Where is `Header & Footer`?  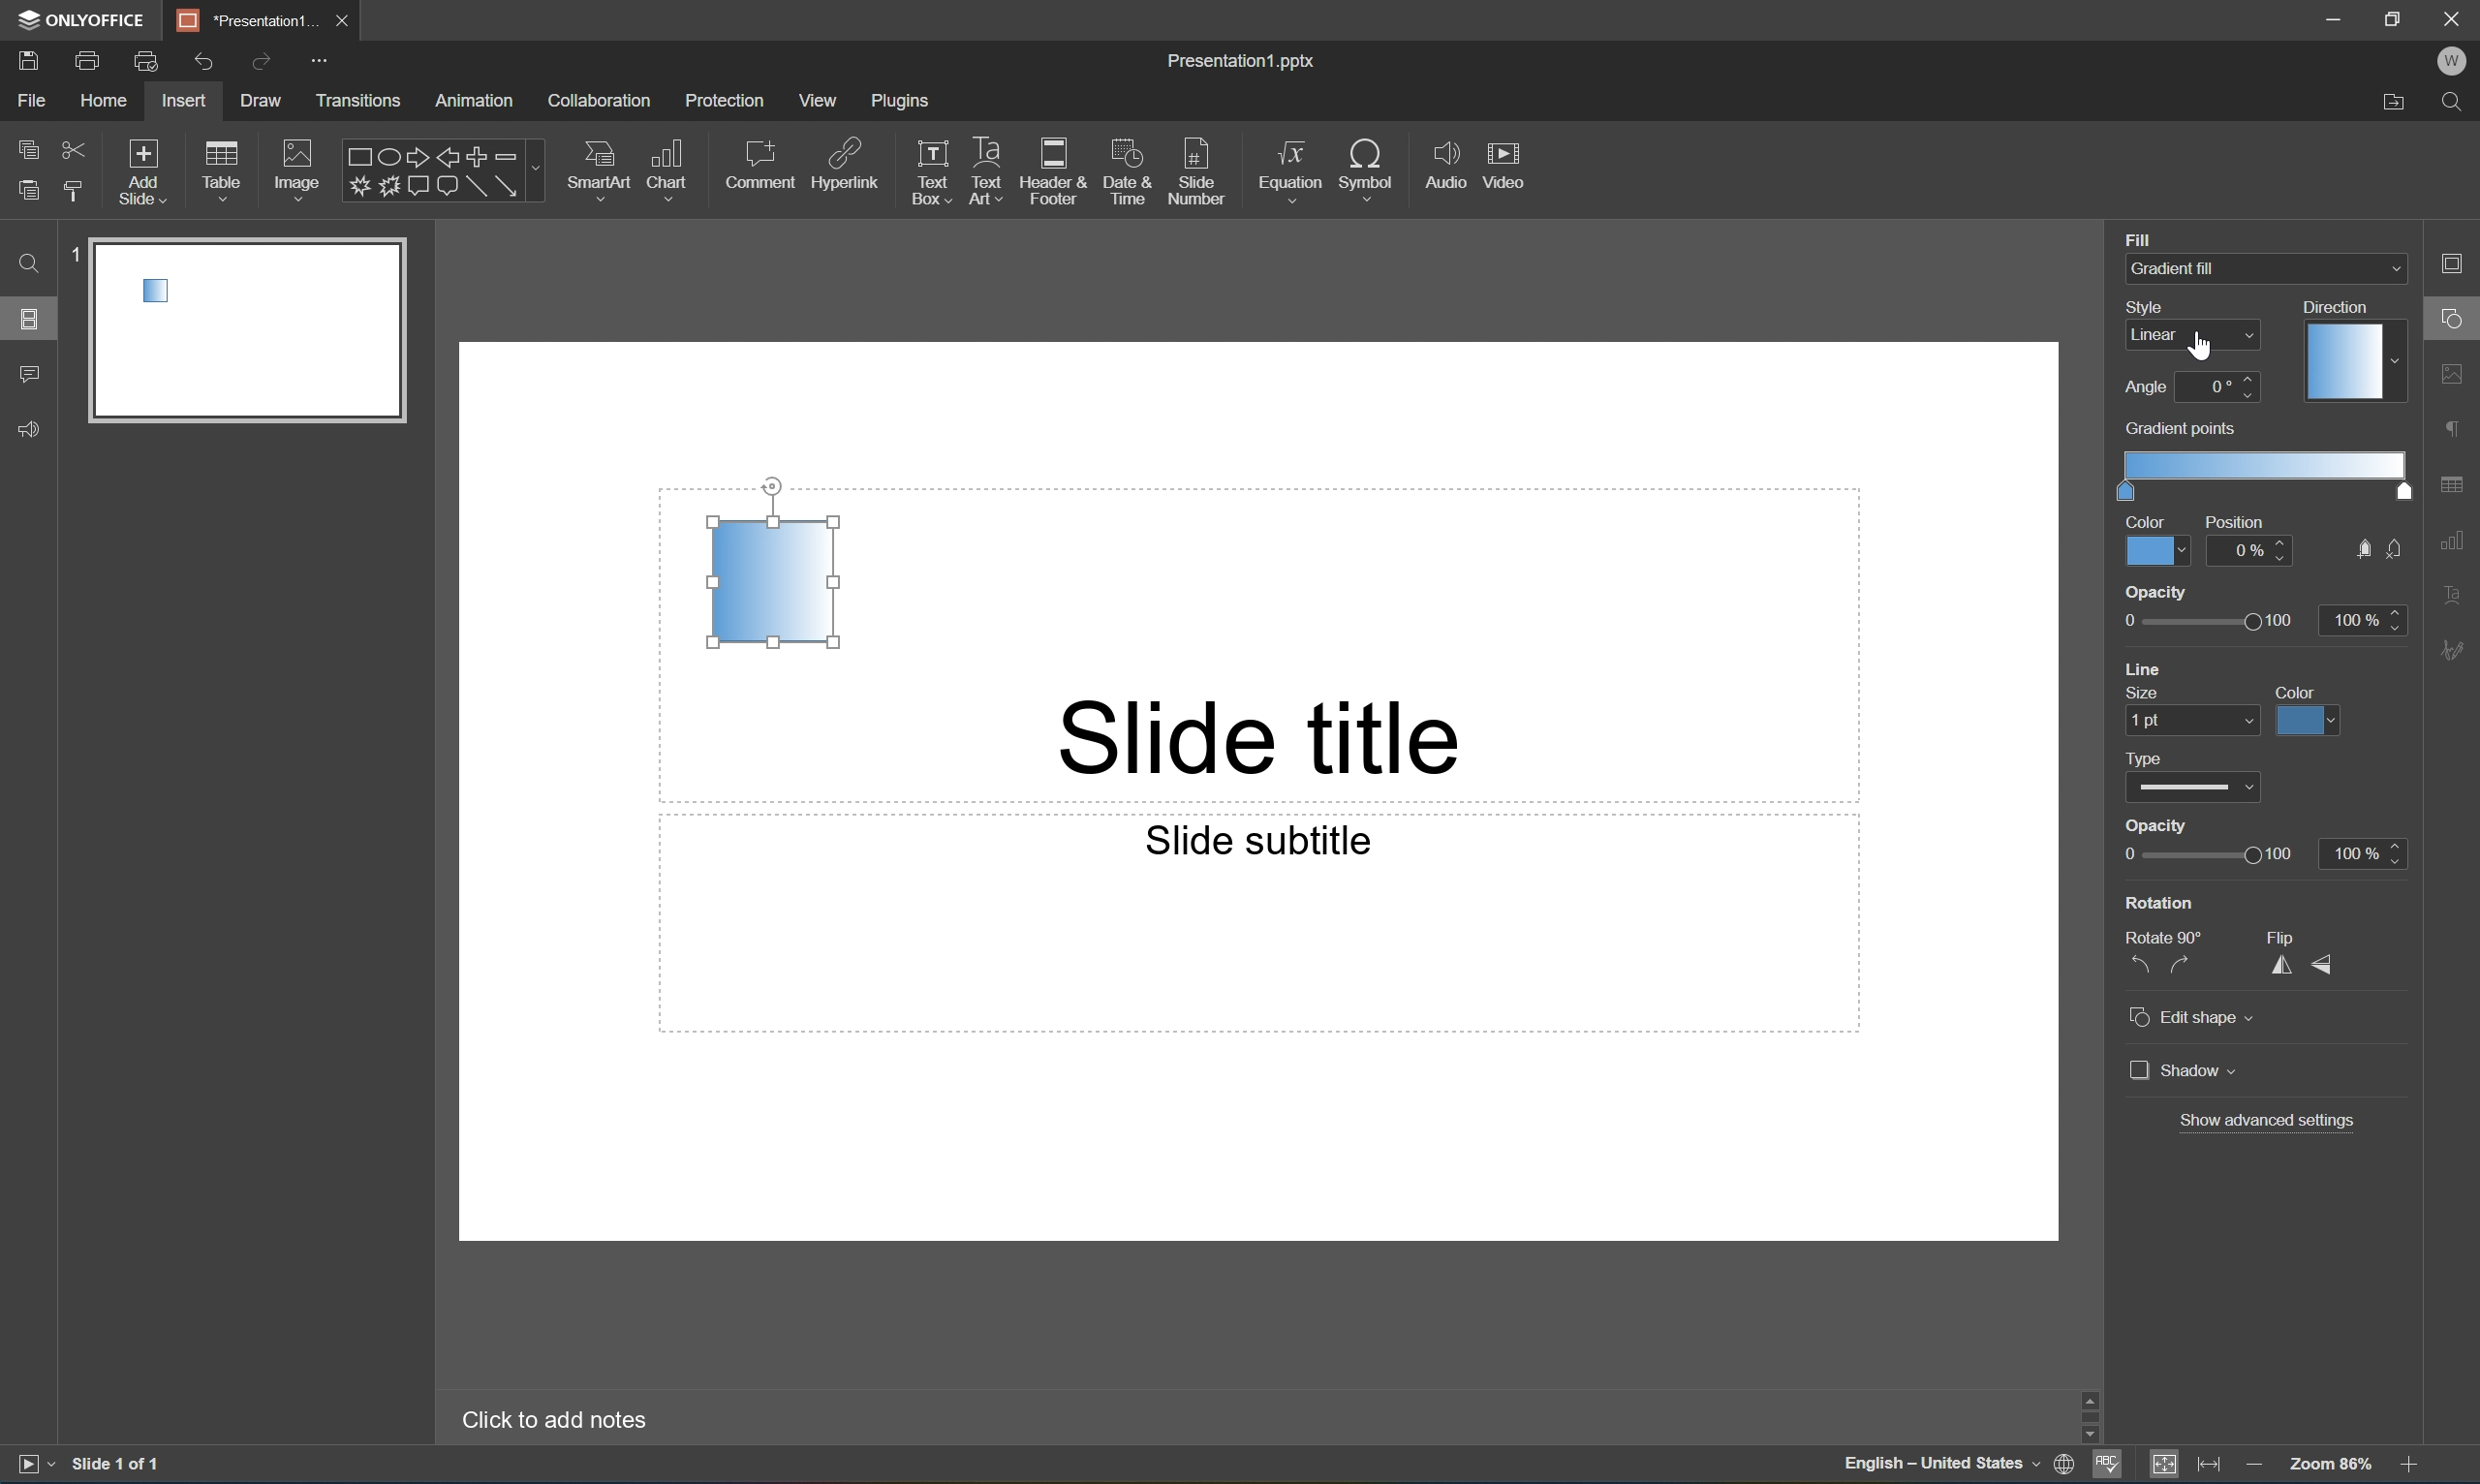 Header & Footer is located at coordinates (1053, 171).